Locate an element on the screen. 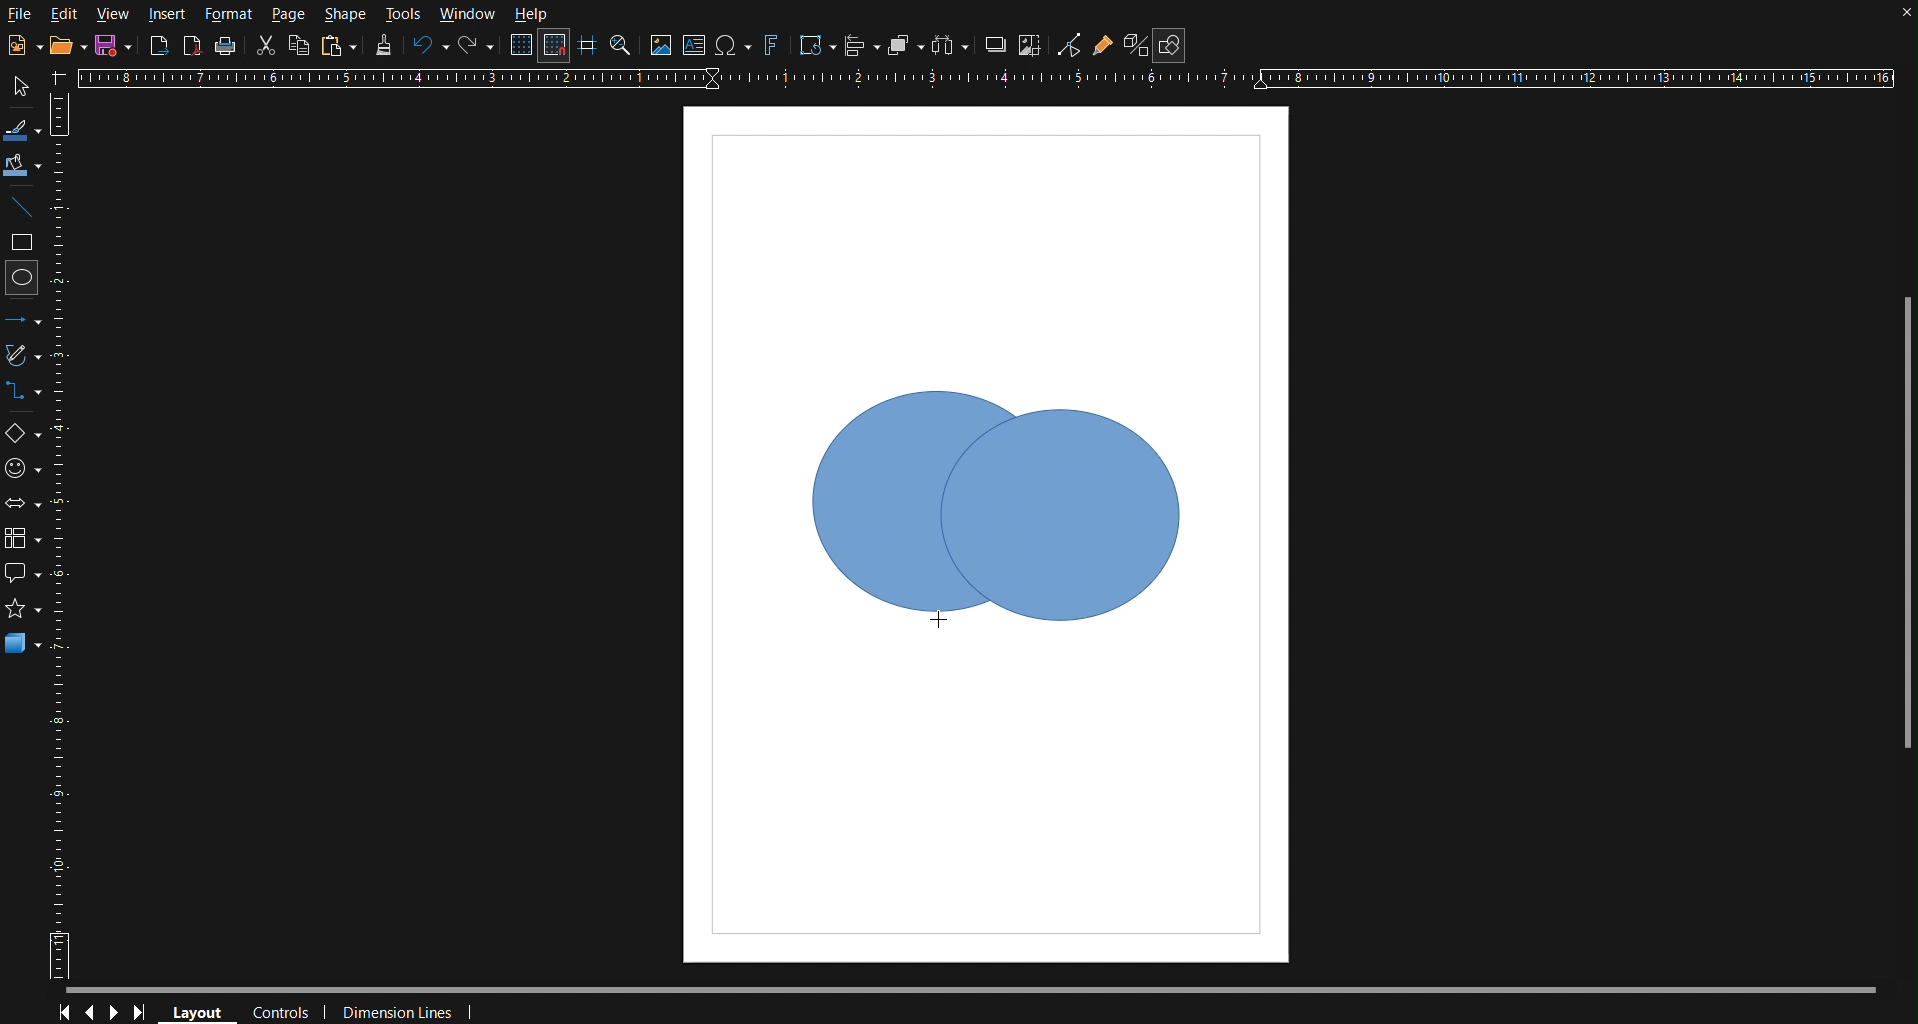  Textbox is located at coordinates (696, 45).